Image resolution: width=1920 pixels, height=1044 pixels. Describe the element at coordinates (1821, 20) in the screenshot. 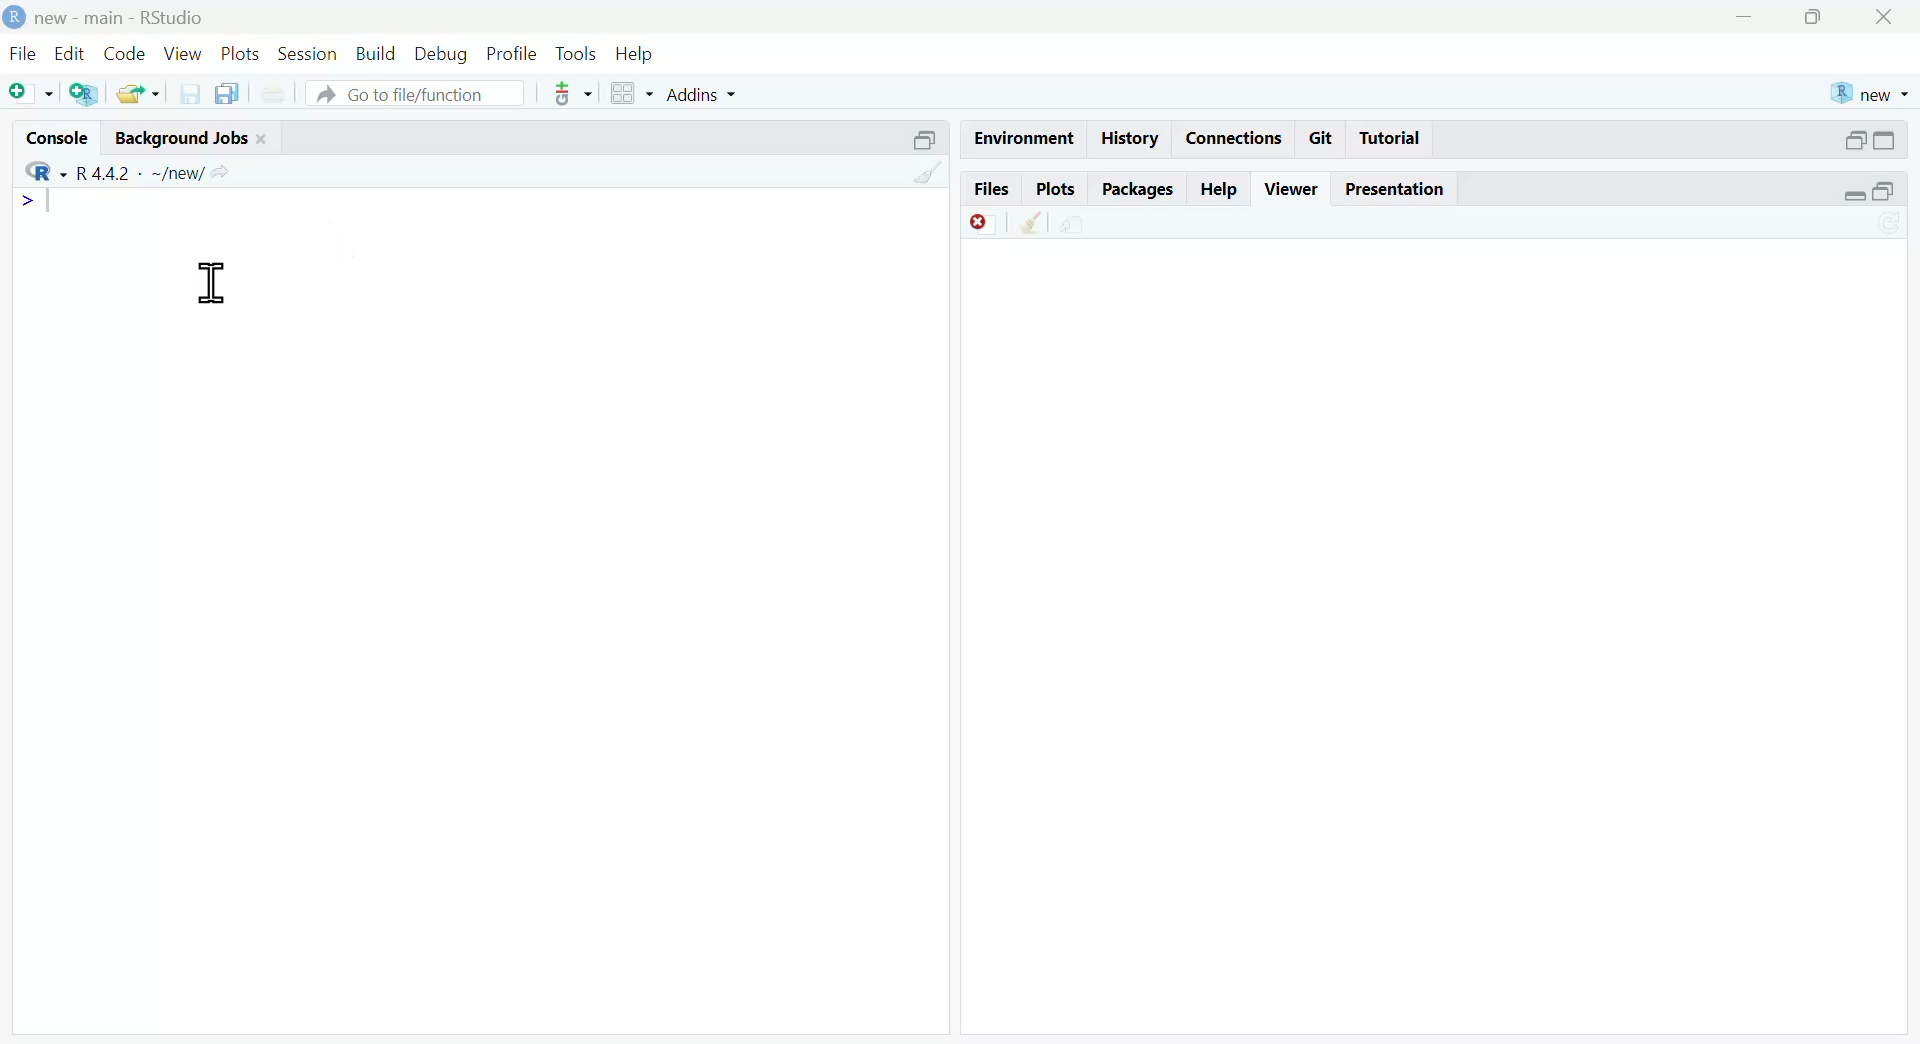

I see `maximize window` at that location.